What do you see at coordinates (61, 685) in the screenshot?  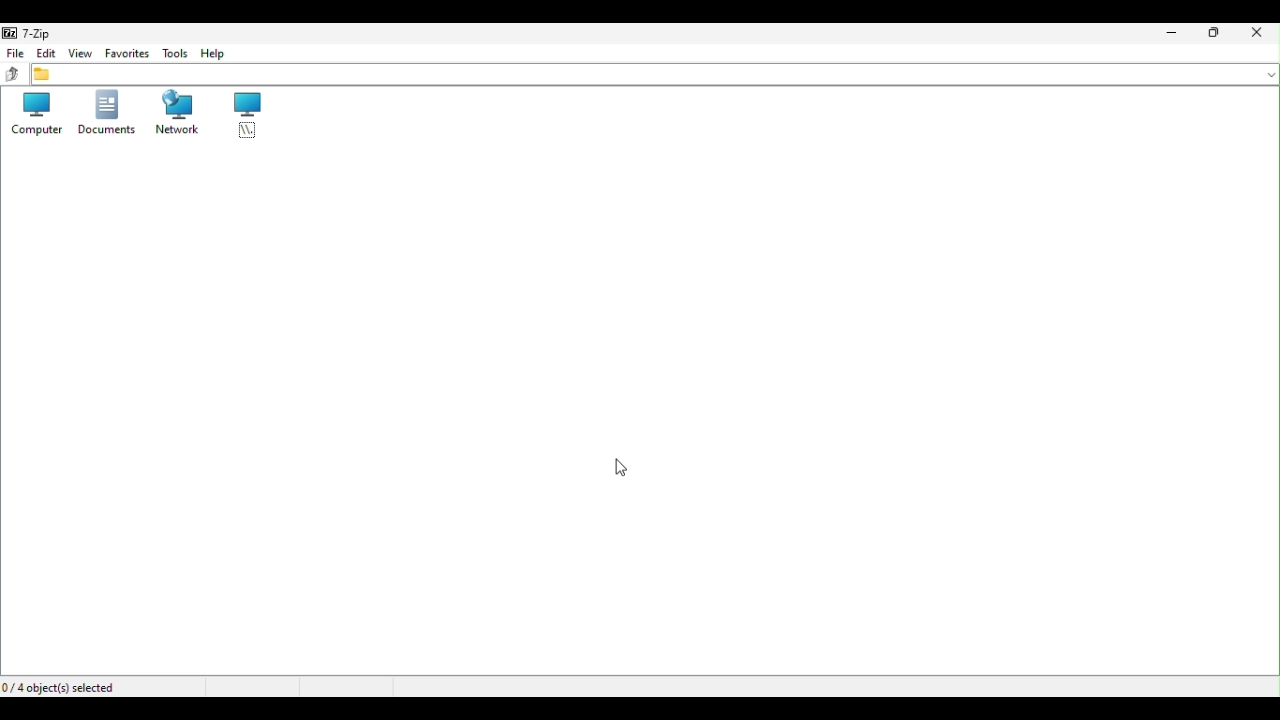 I see `Four objects selected` at bounding box center [61, 685].